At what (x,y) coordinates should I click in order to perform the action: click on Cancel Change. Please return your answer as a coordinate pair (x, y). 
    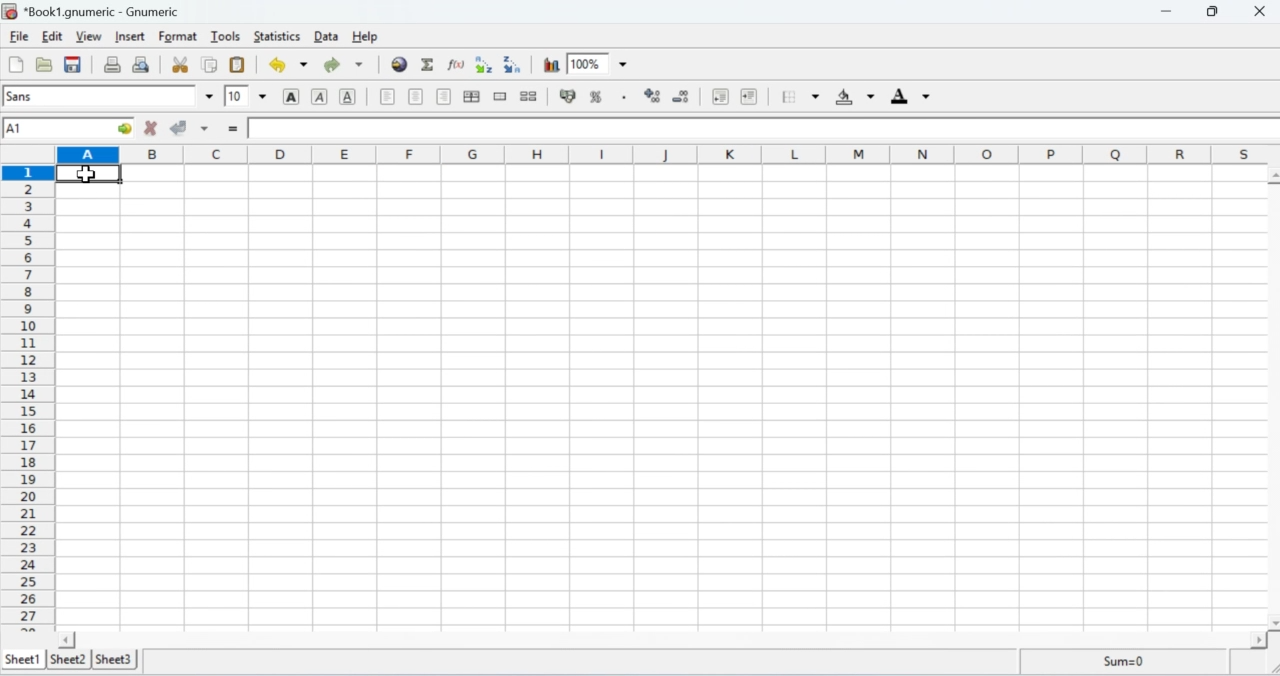
    Looking at the image, I should click on (152, 127).